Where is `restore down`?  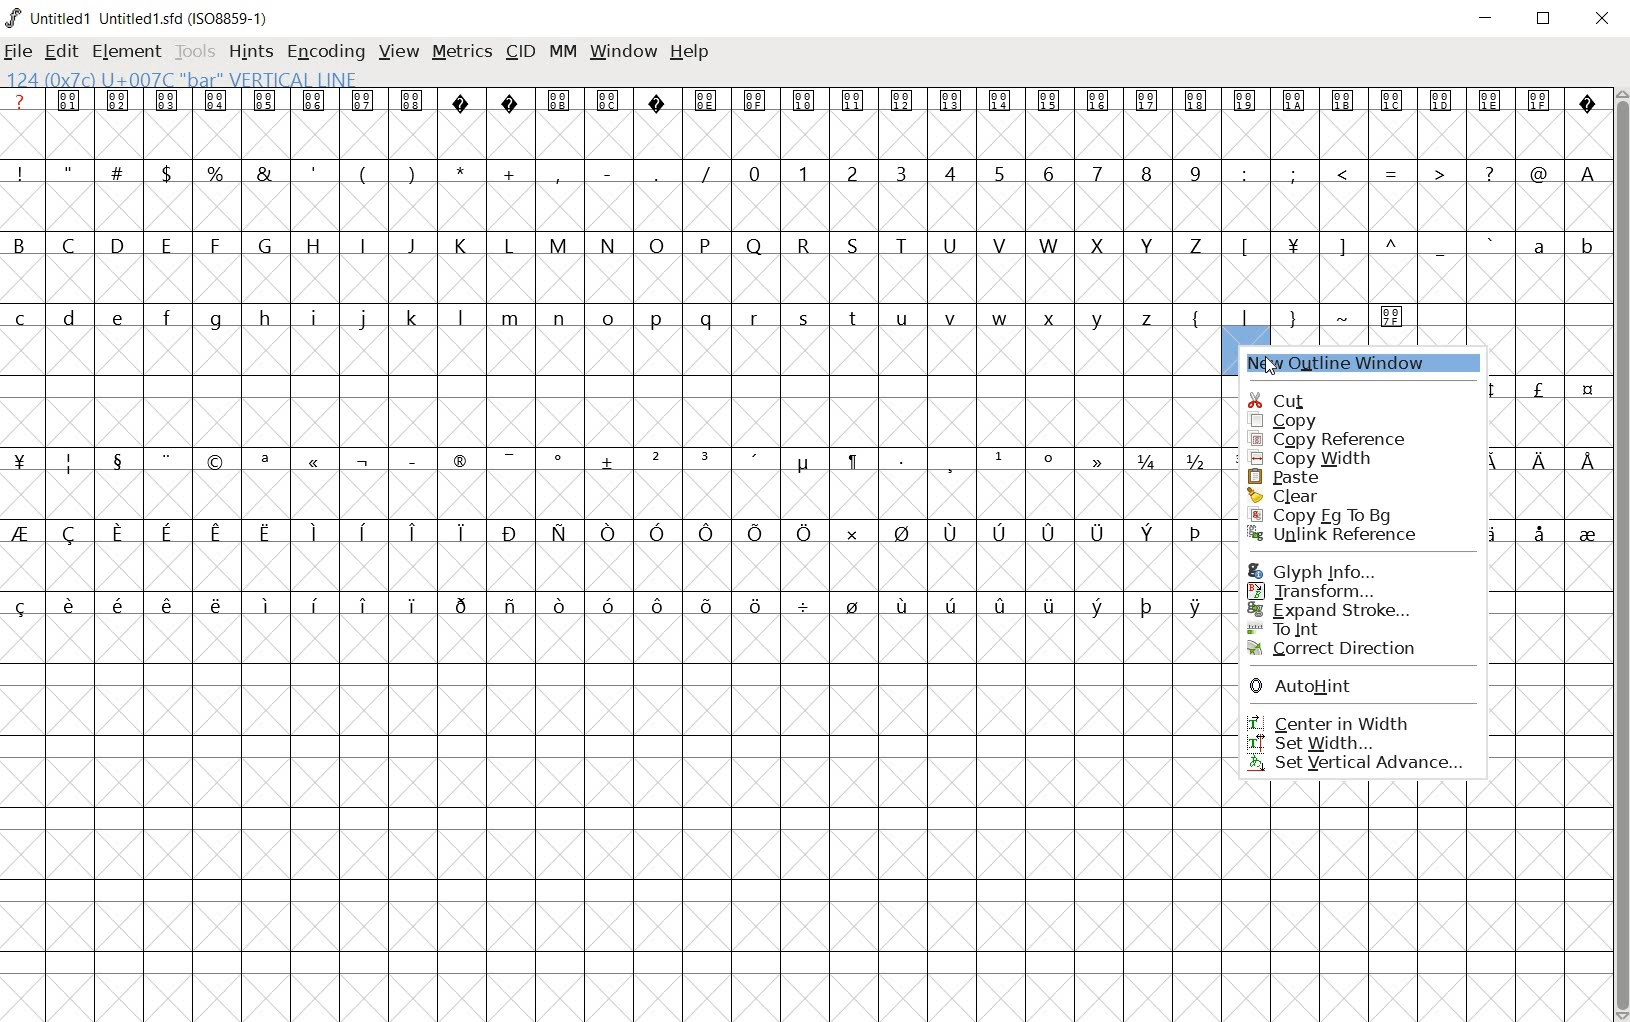
restore down is located at coordinates (1545, 19).